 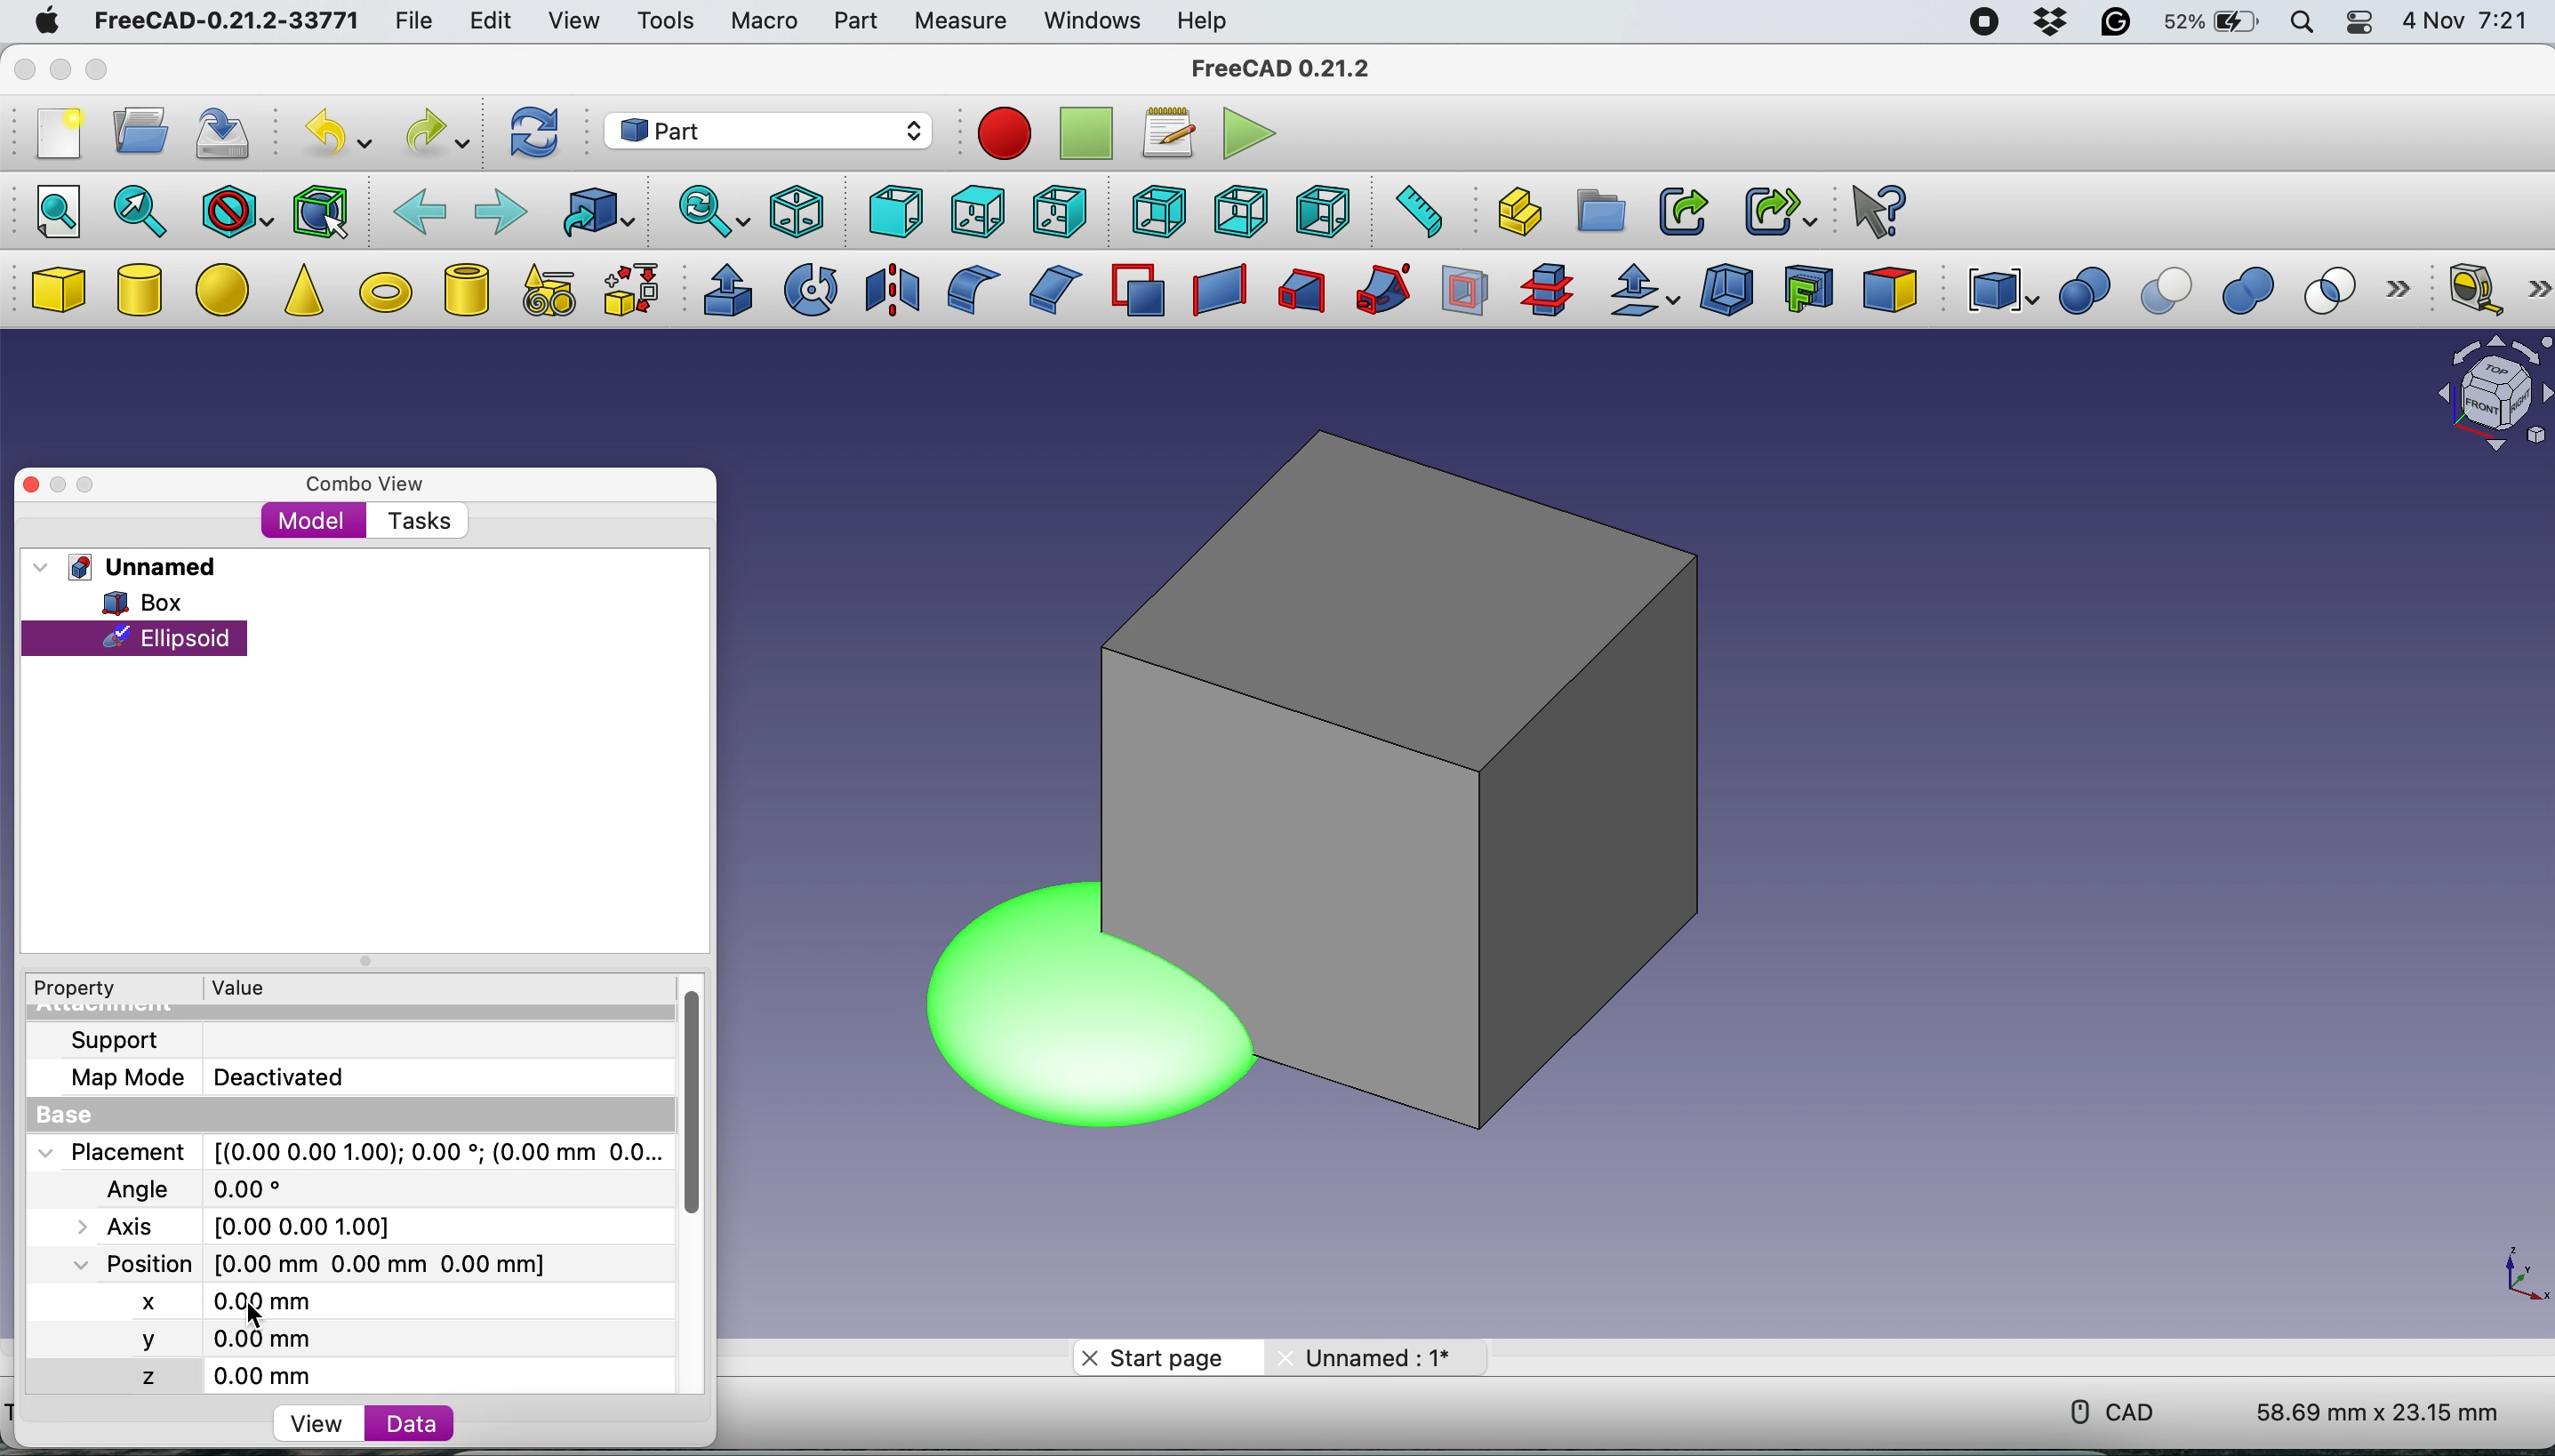 I want to click on file, so click(x=415, y=22).